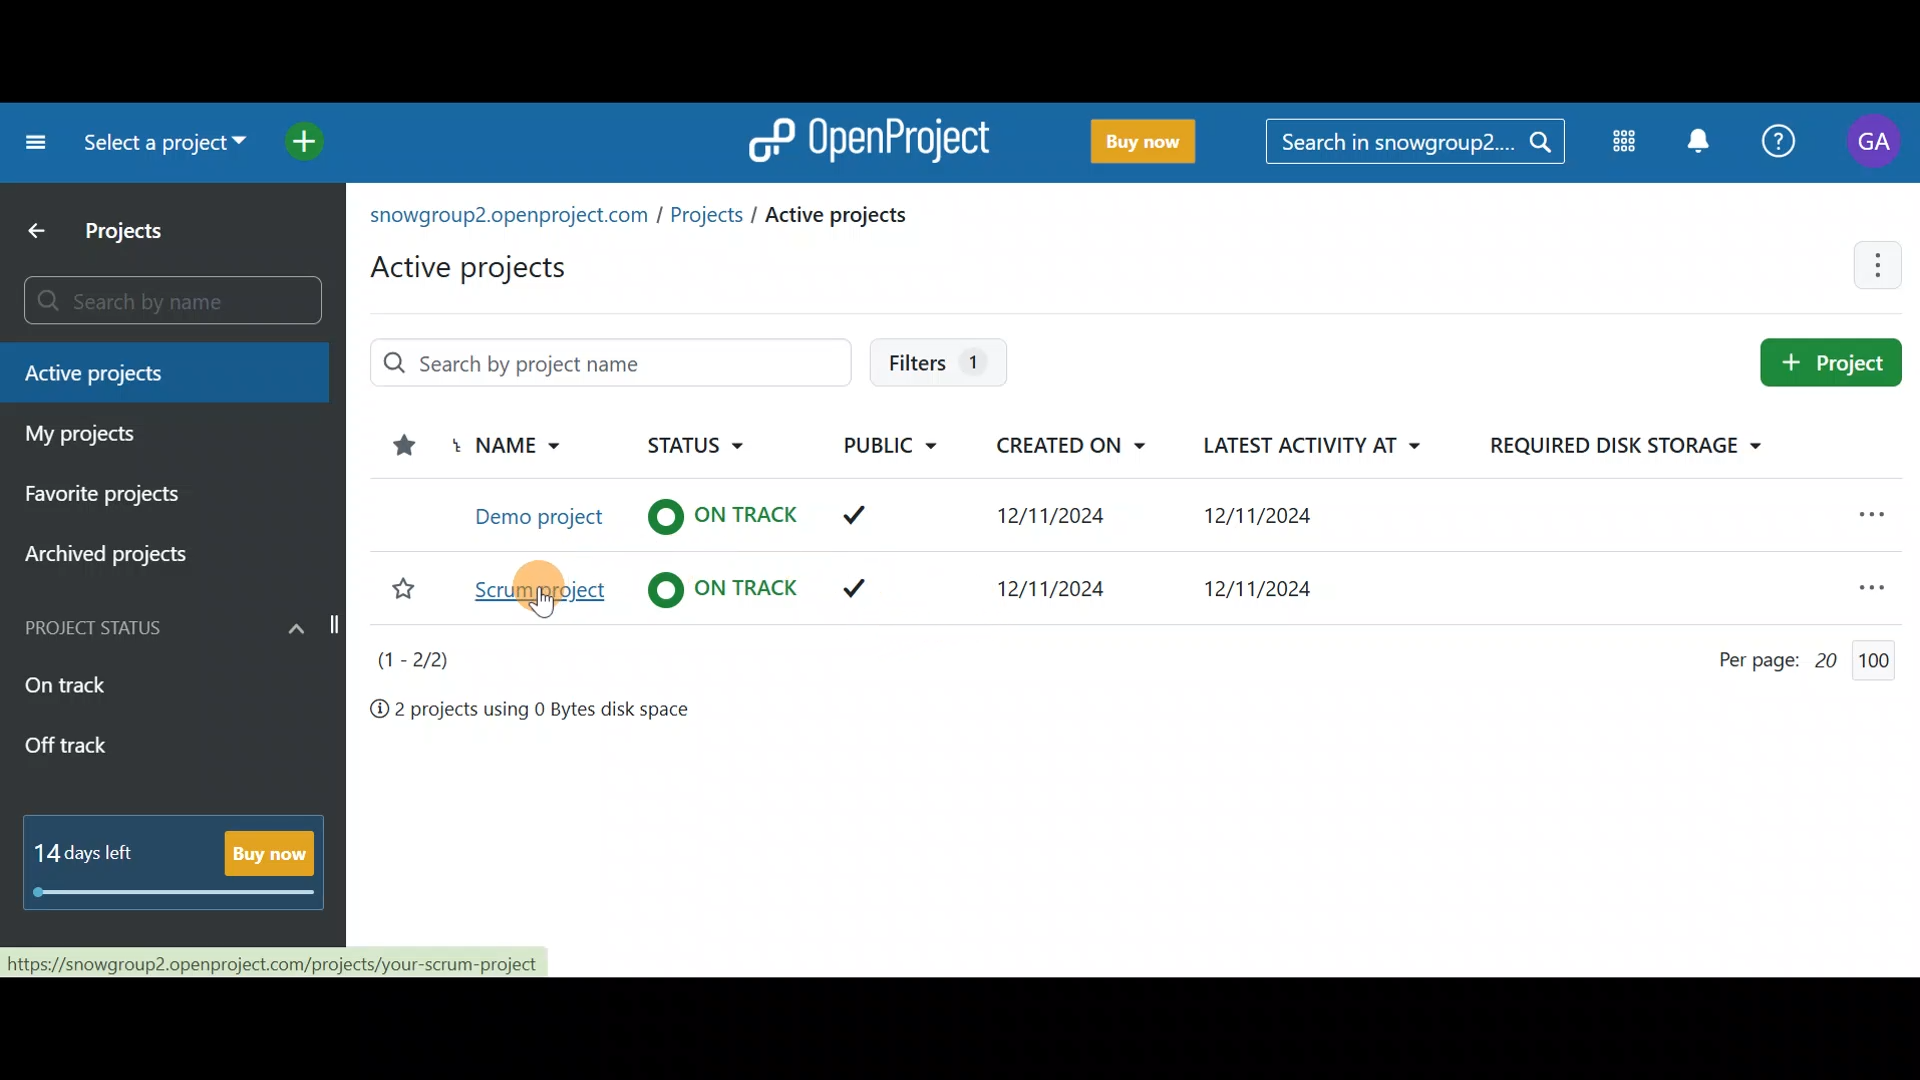 The height and width of the screenshot is (1080, 1920). What do you see at coordinates (543, 602) in the screenshot?
I see `cursor` at bounding box center [543, 602].